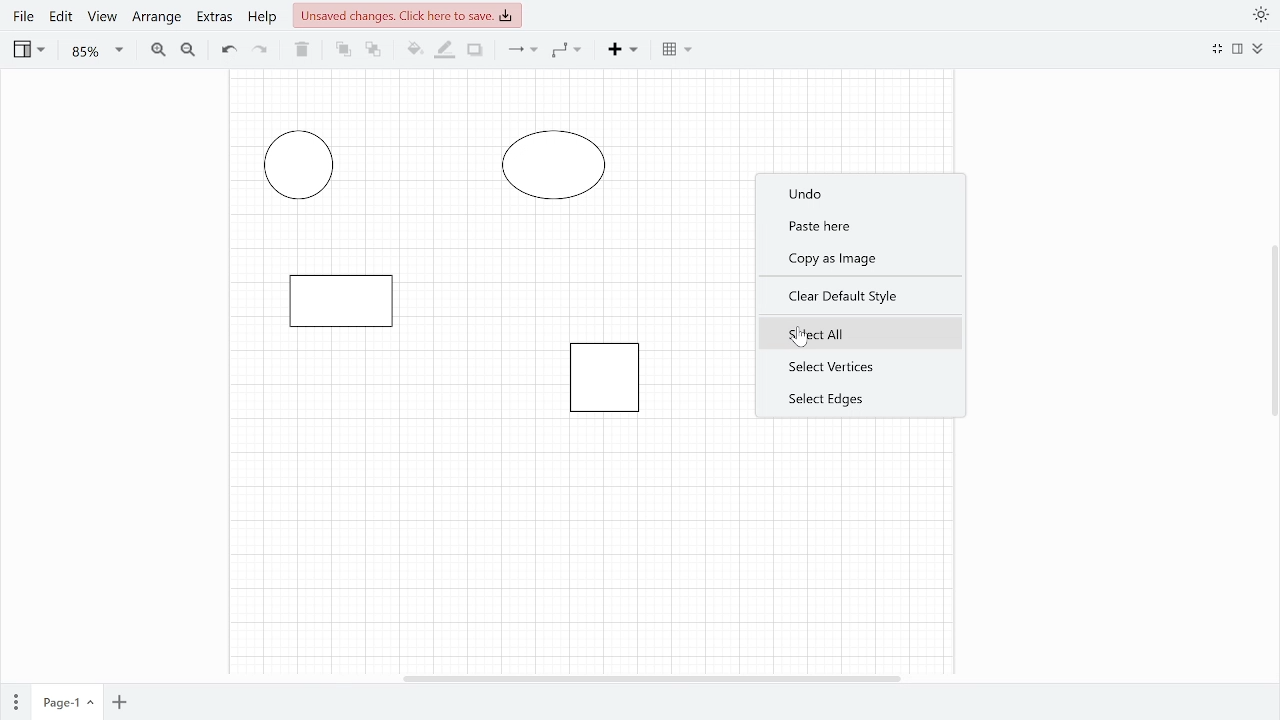  What do you see at coordinates (626, 52) in the screenshot?
I see `Insert` at bounding box center [626, 52].